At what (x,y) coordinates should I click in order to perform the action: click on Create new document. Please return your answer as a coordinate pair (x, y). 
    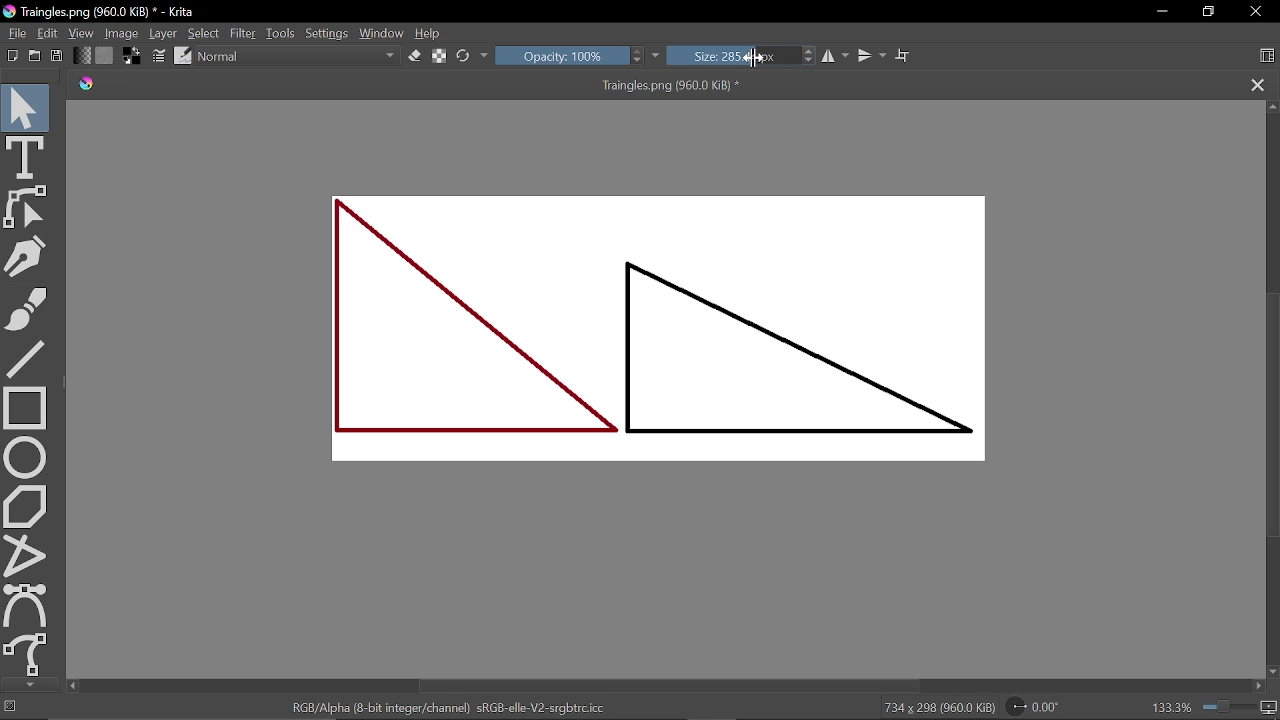
    Looking at the image, I should click on (13, 55).